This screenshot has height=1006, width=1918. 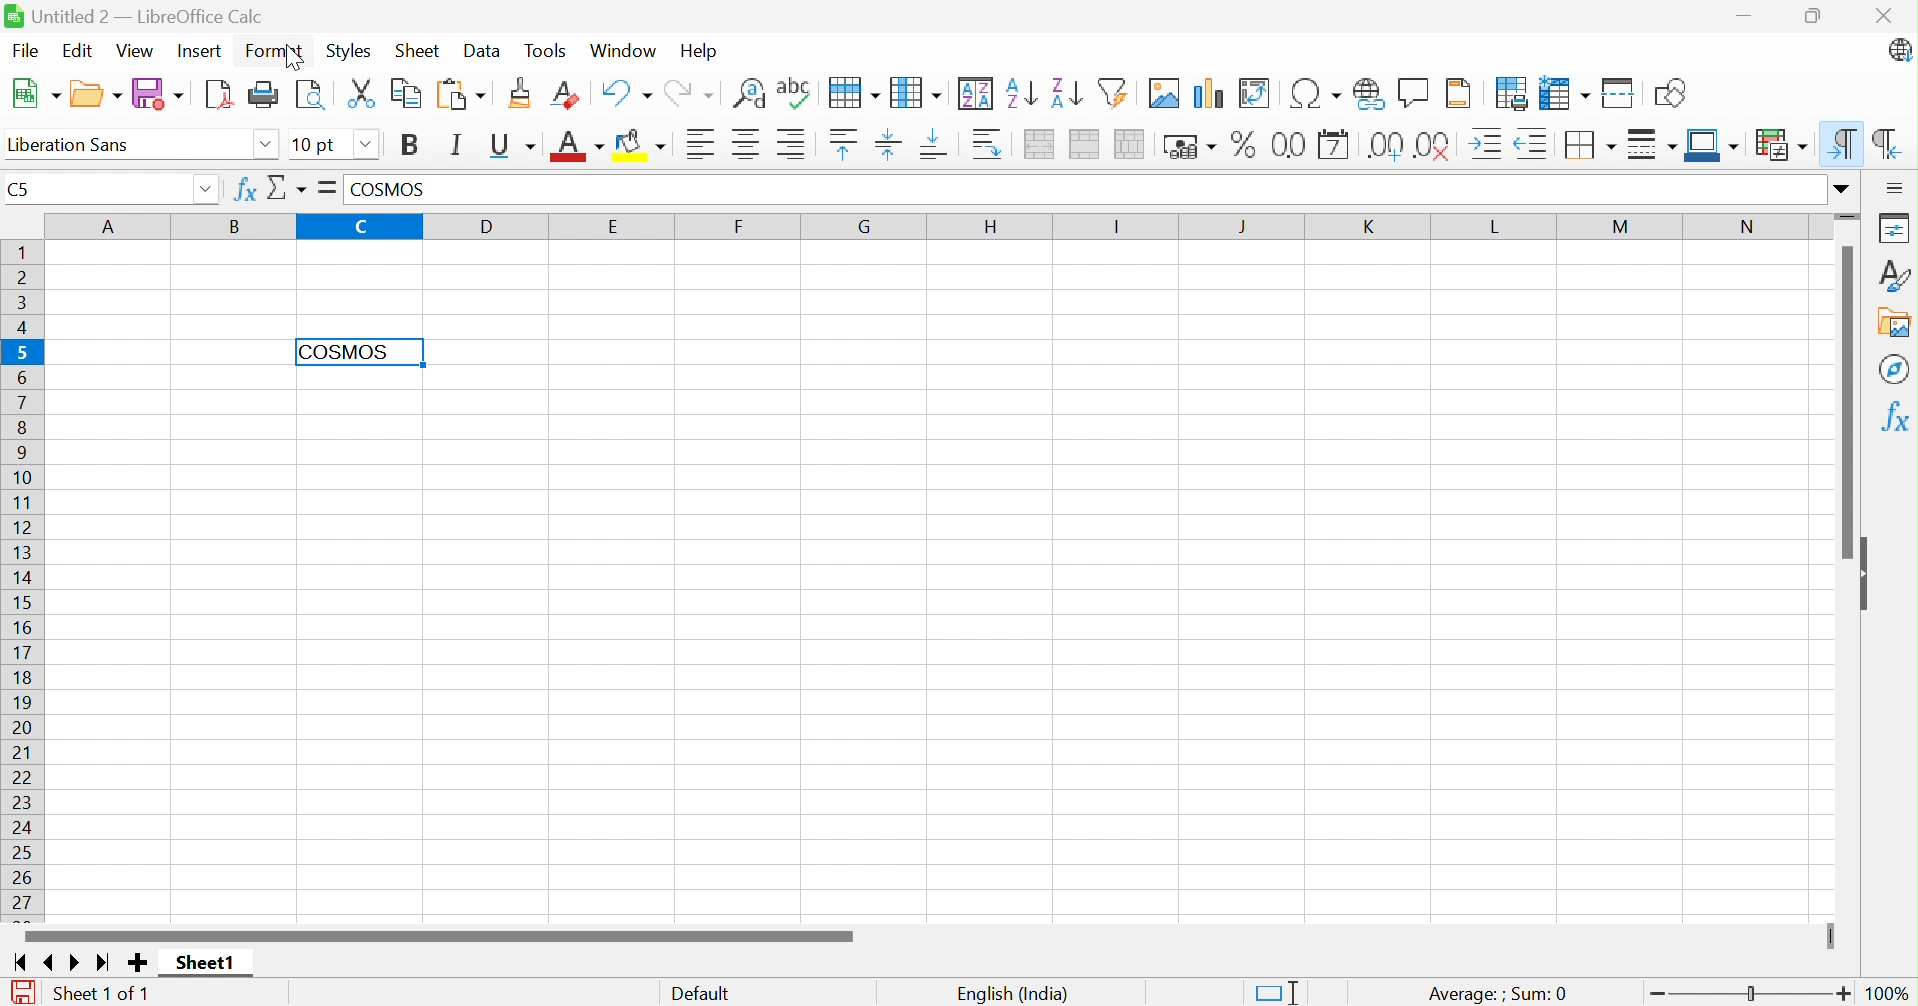 I want to click on Scroll to previous page, so click(x=49, y=960).